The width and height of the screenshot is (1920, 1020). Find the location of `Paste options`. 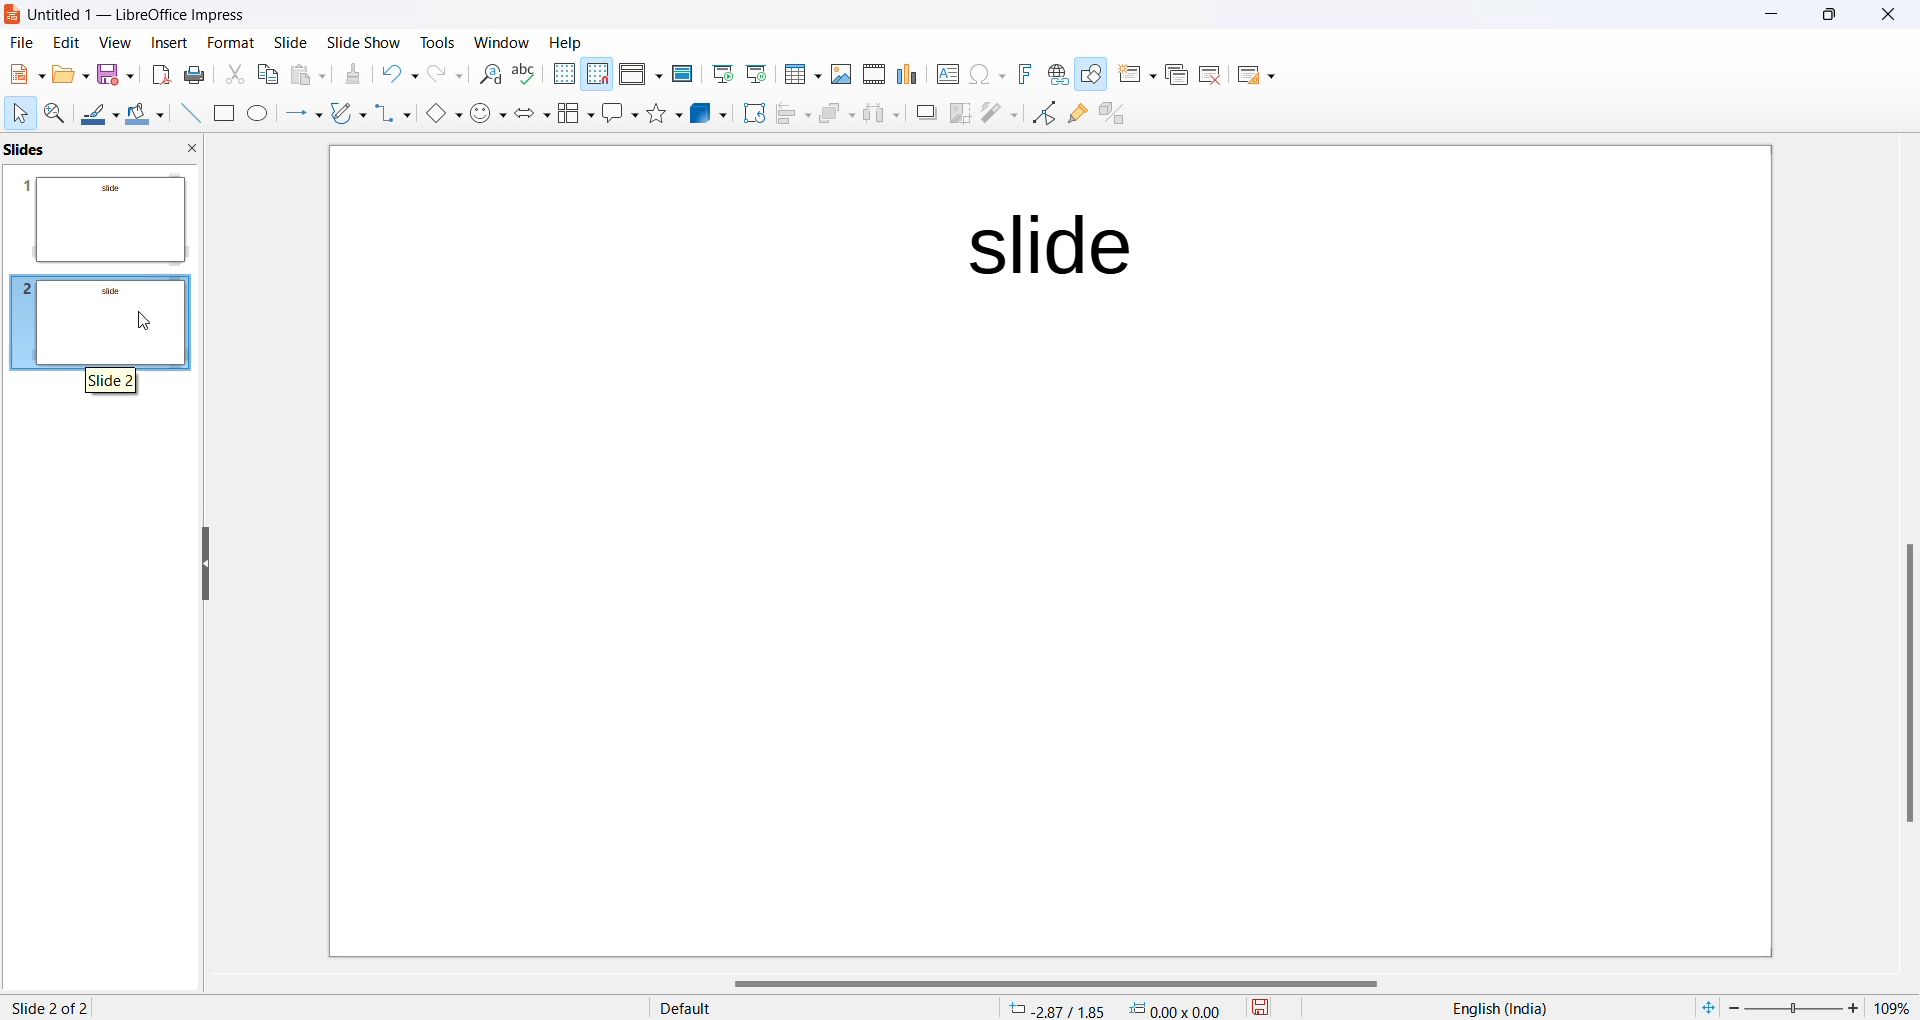

Paste options is located at coordinates (310, 74).